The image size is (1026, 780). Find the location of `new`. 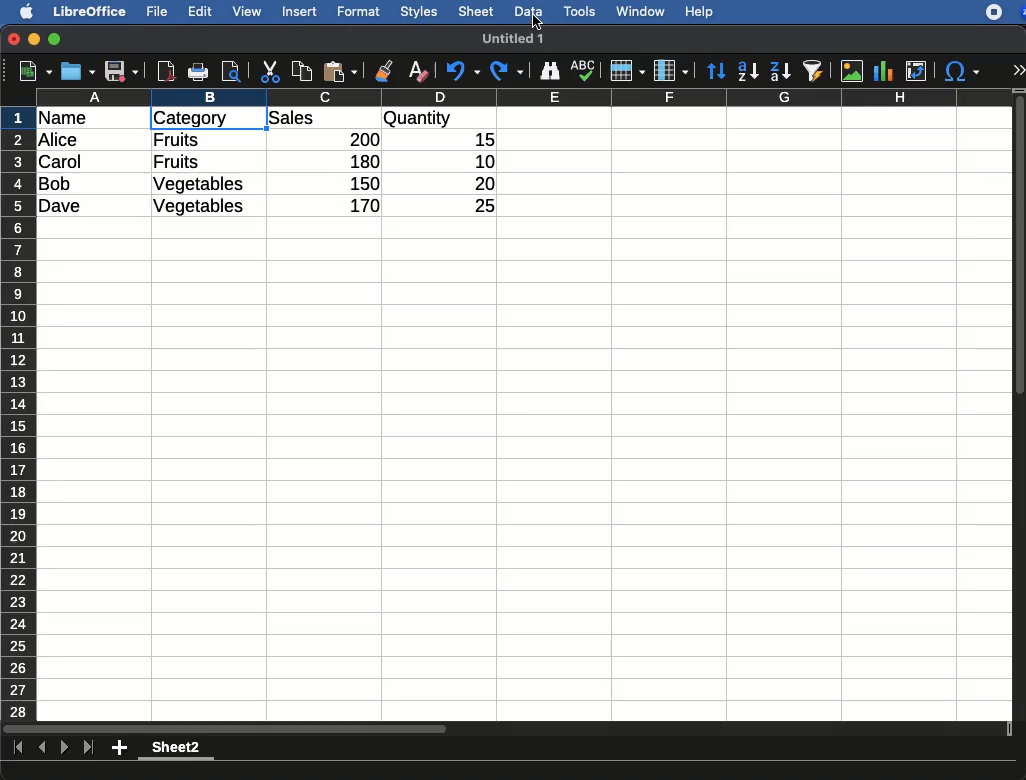

new is located at coordinates (31, 70).